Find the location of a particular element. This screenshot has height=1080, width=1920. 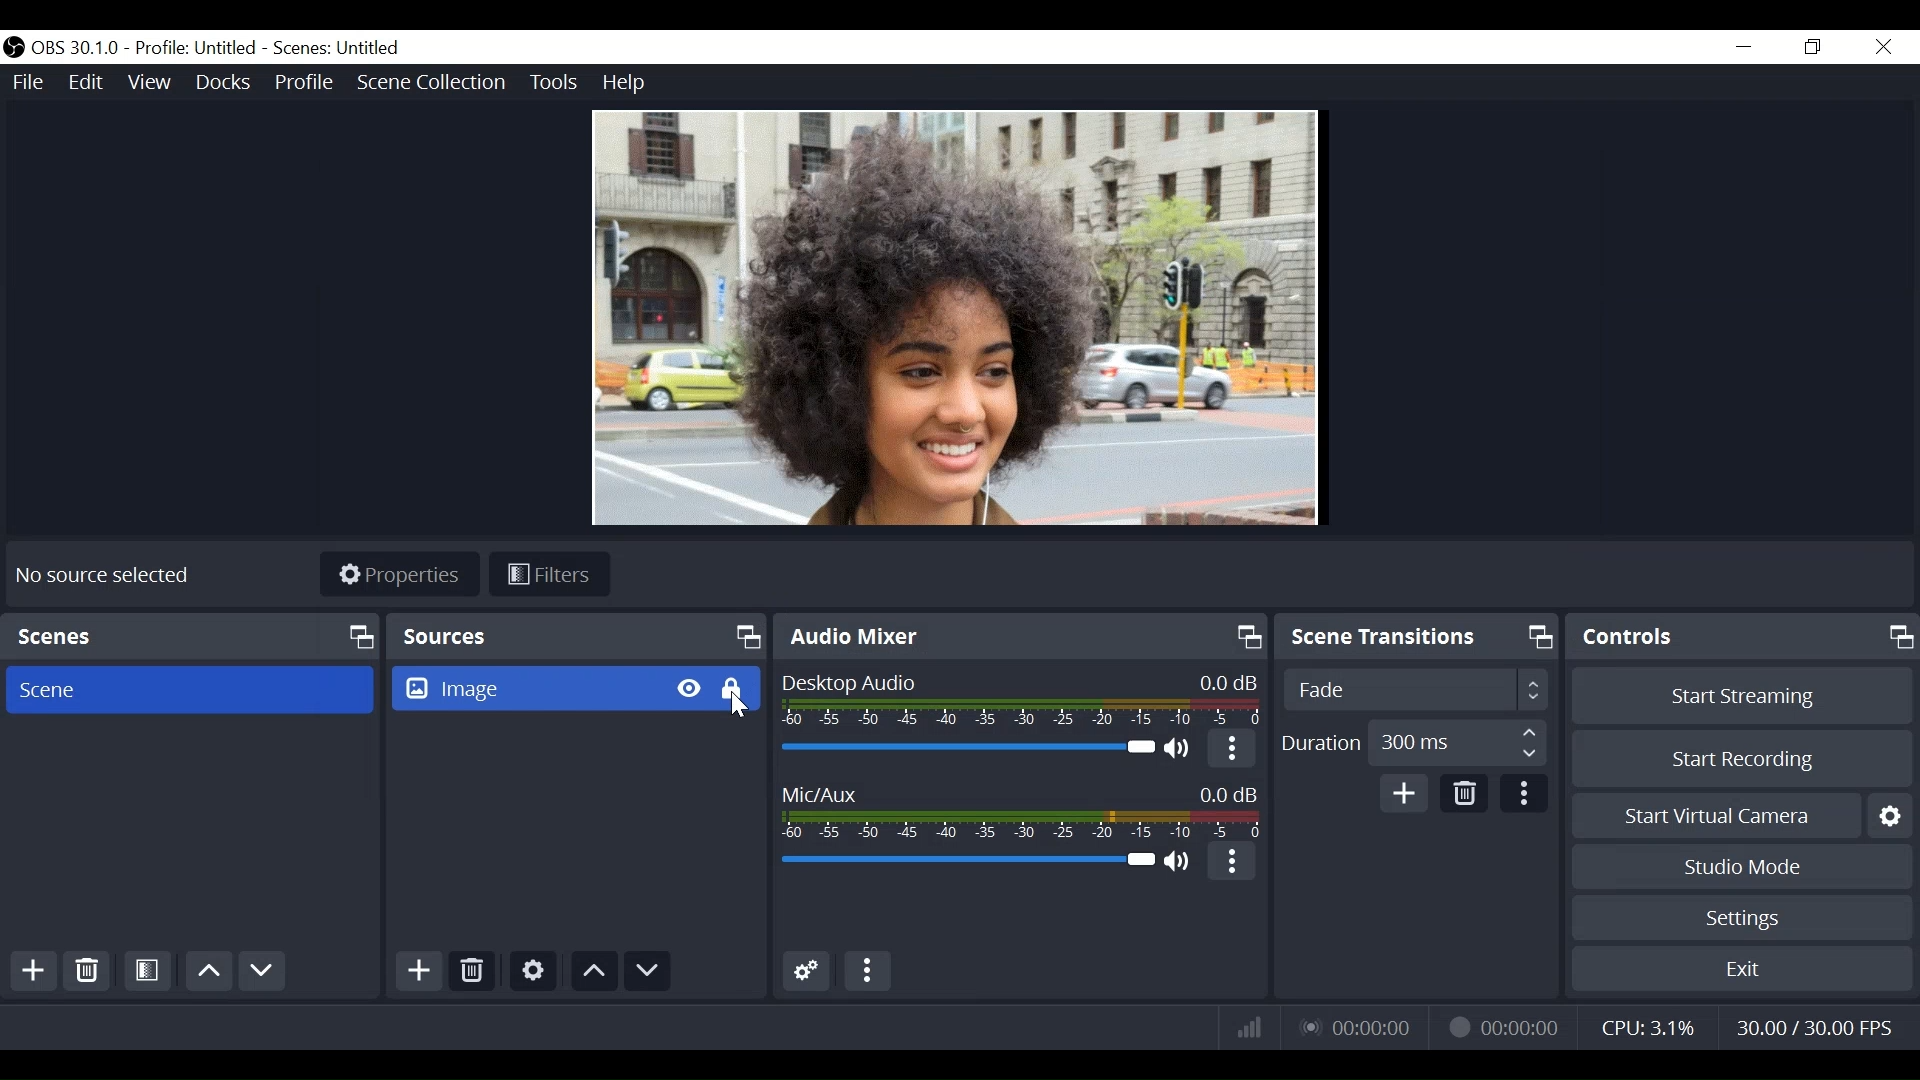

Help is located at coordinates (625, 84).